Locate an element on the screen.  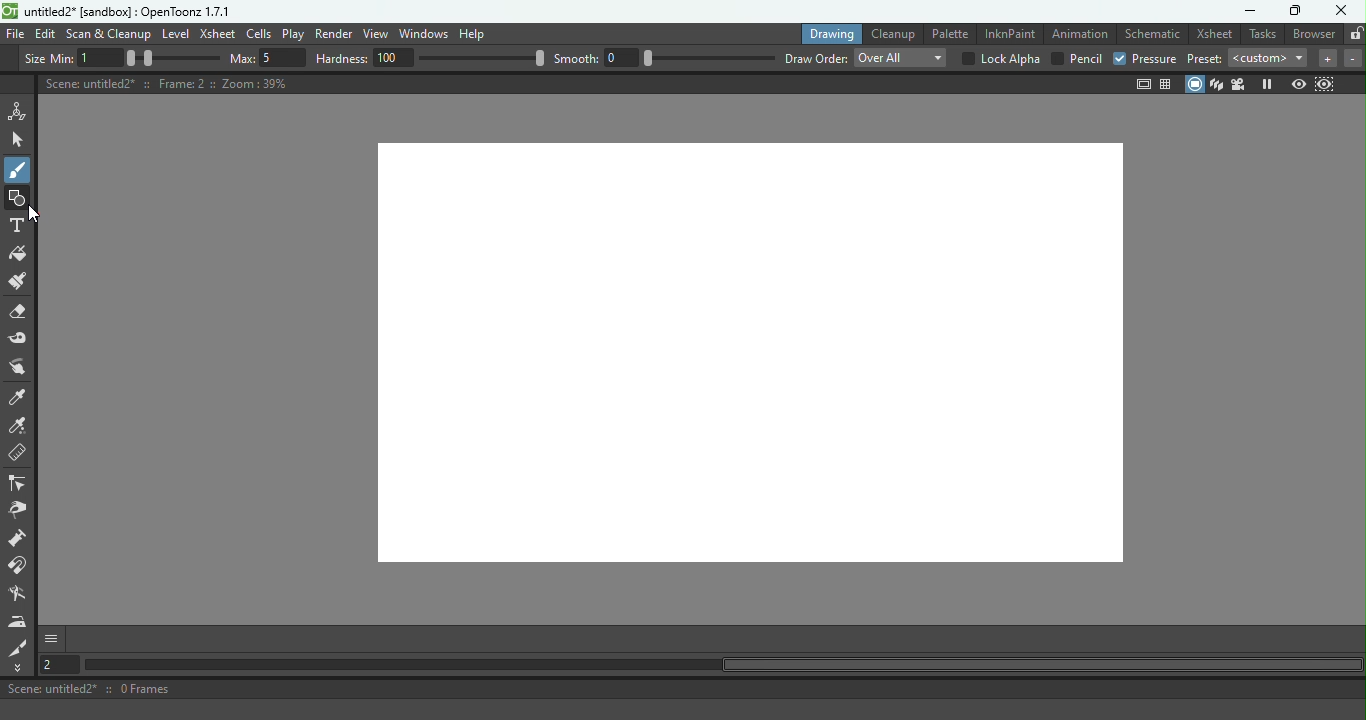
Pencil is located at coordinates (1074, 59).